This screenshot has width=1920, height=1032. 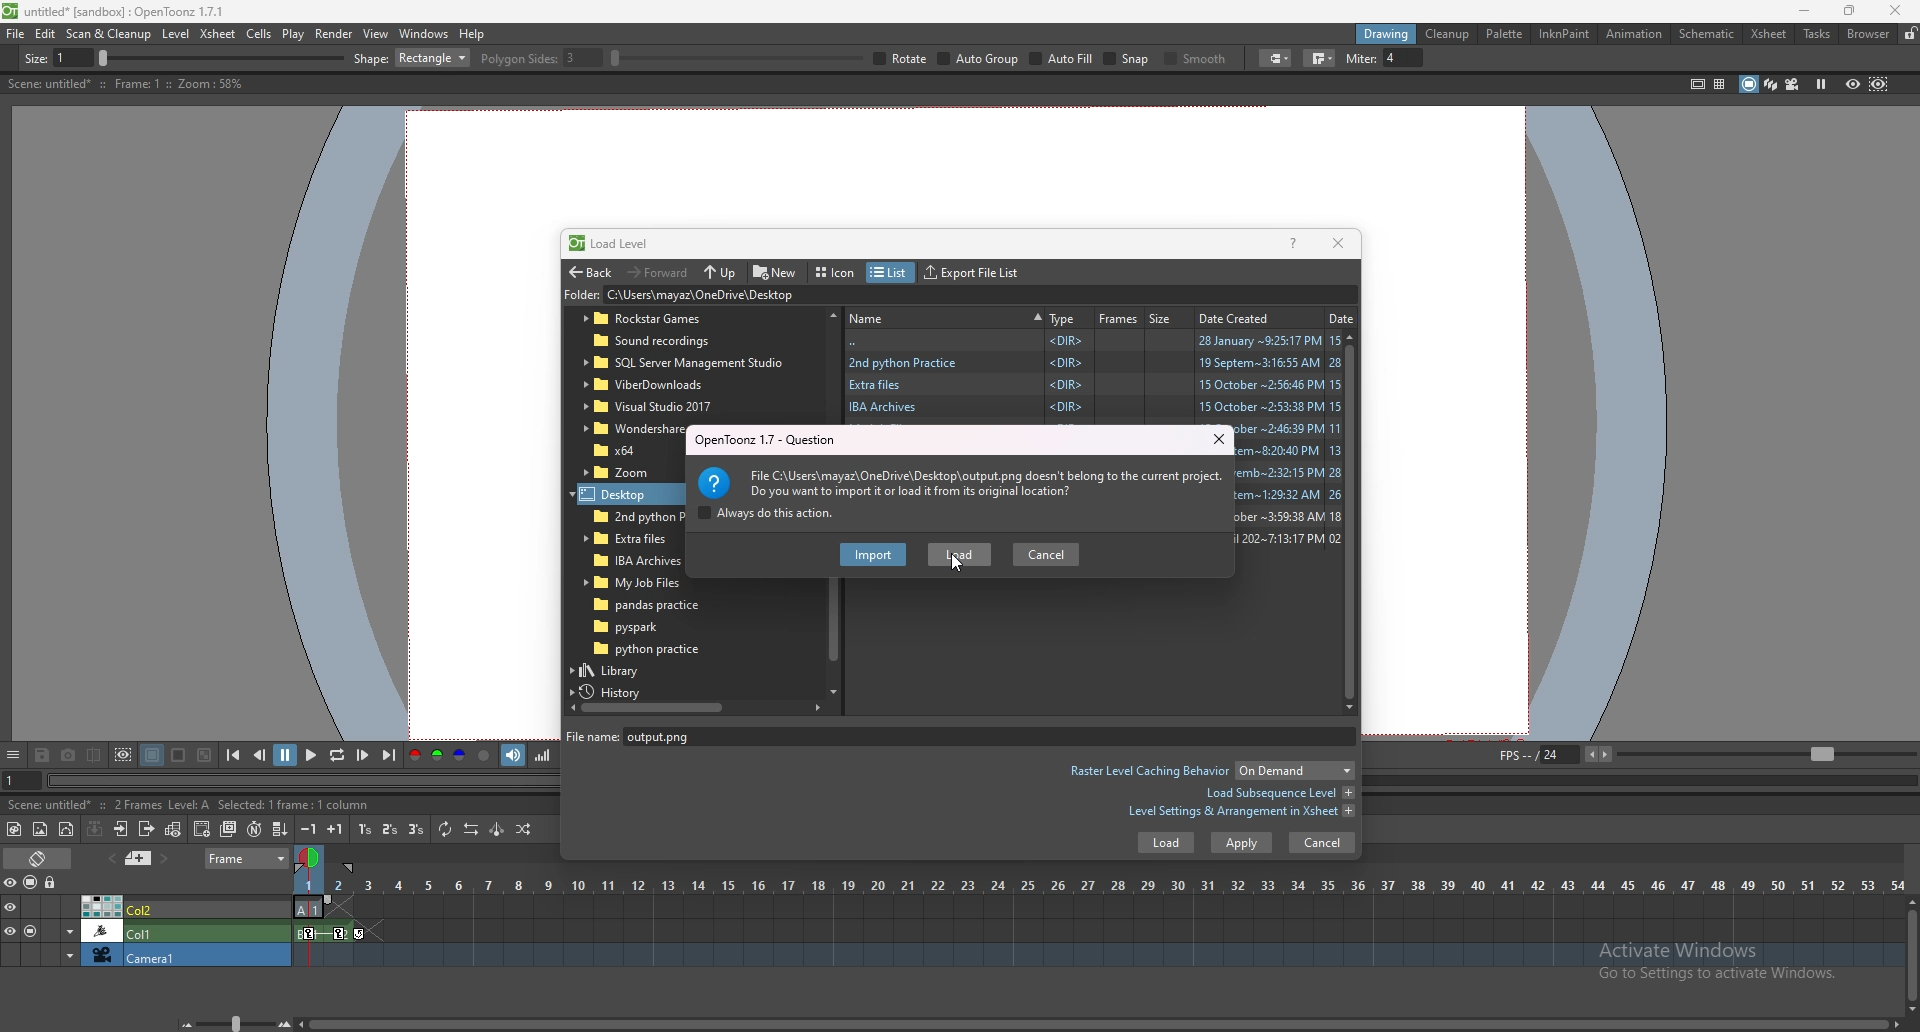 I want to click on level, so click(x=178, y=34).